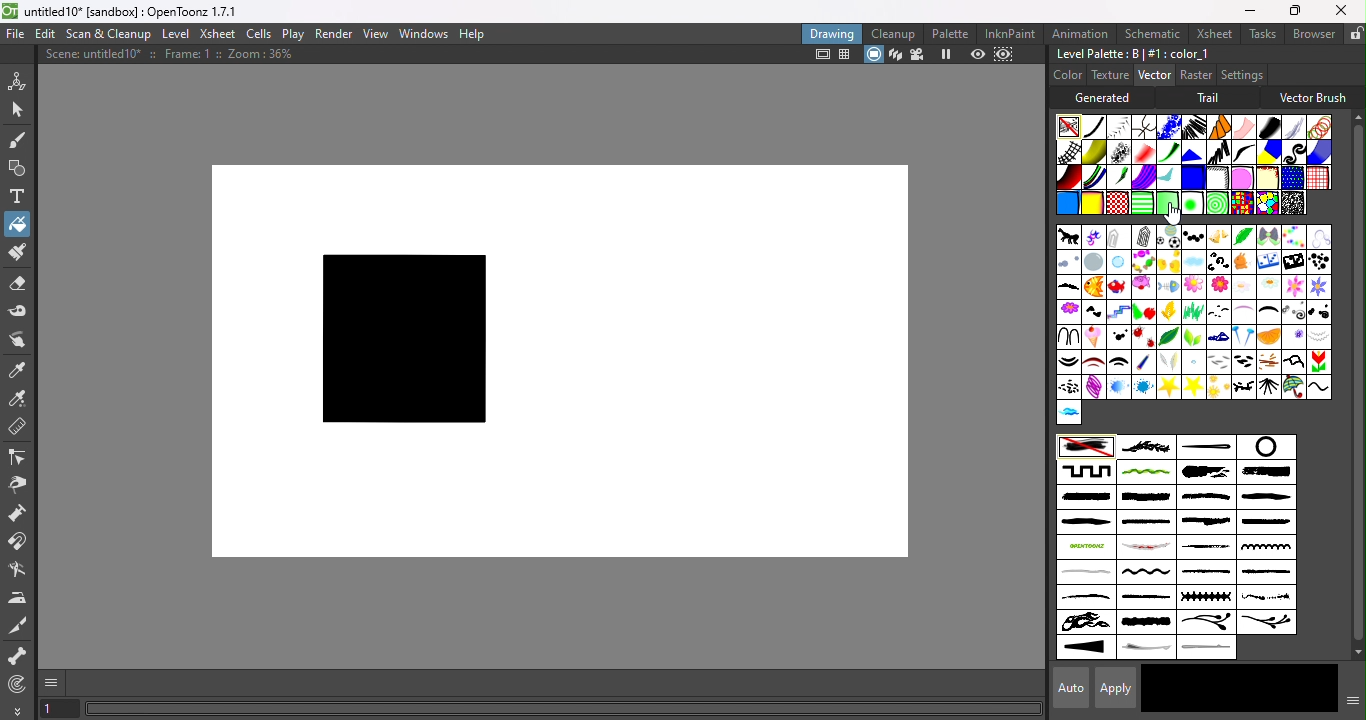  What do you see at coordinates (1204, 522) in the screenshot?
I see `medium_brush4` at bounding box center [1204, 522].